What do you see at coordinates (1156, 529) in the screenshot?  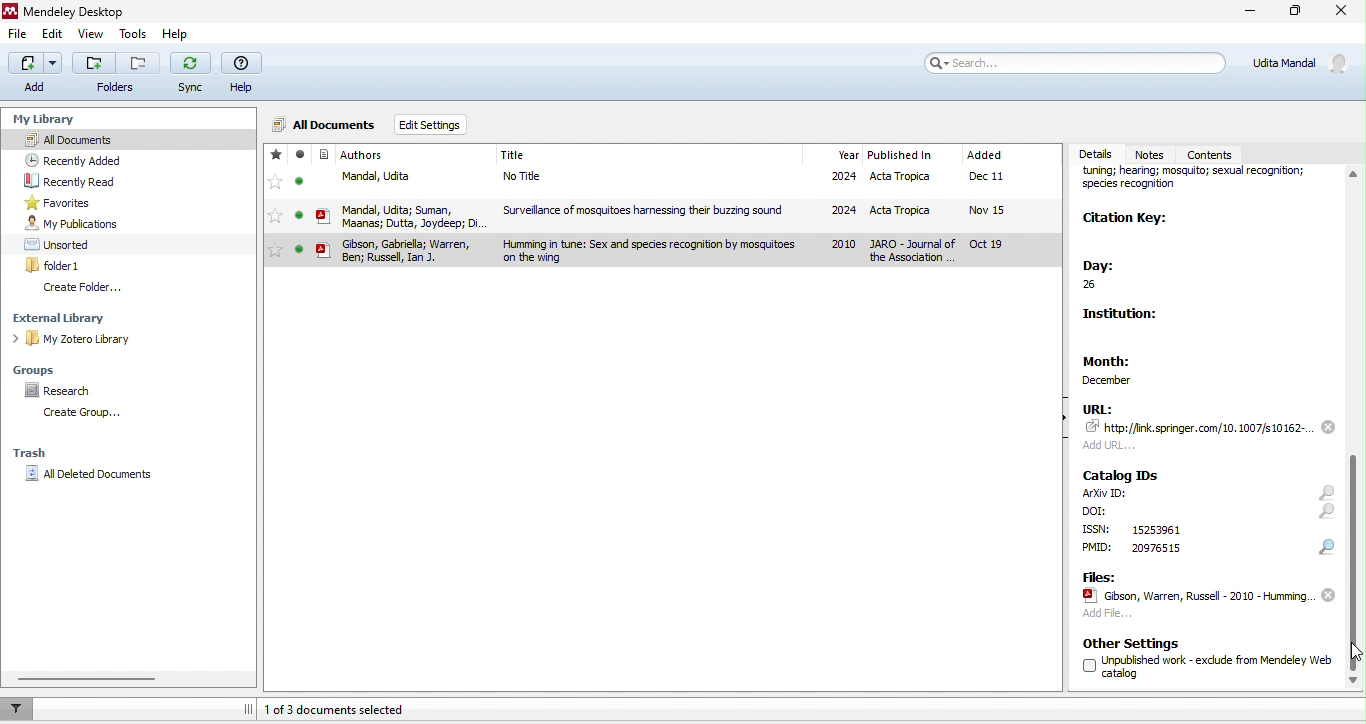 I see `text` at bounding box center [1156, 529].